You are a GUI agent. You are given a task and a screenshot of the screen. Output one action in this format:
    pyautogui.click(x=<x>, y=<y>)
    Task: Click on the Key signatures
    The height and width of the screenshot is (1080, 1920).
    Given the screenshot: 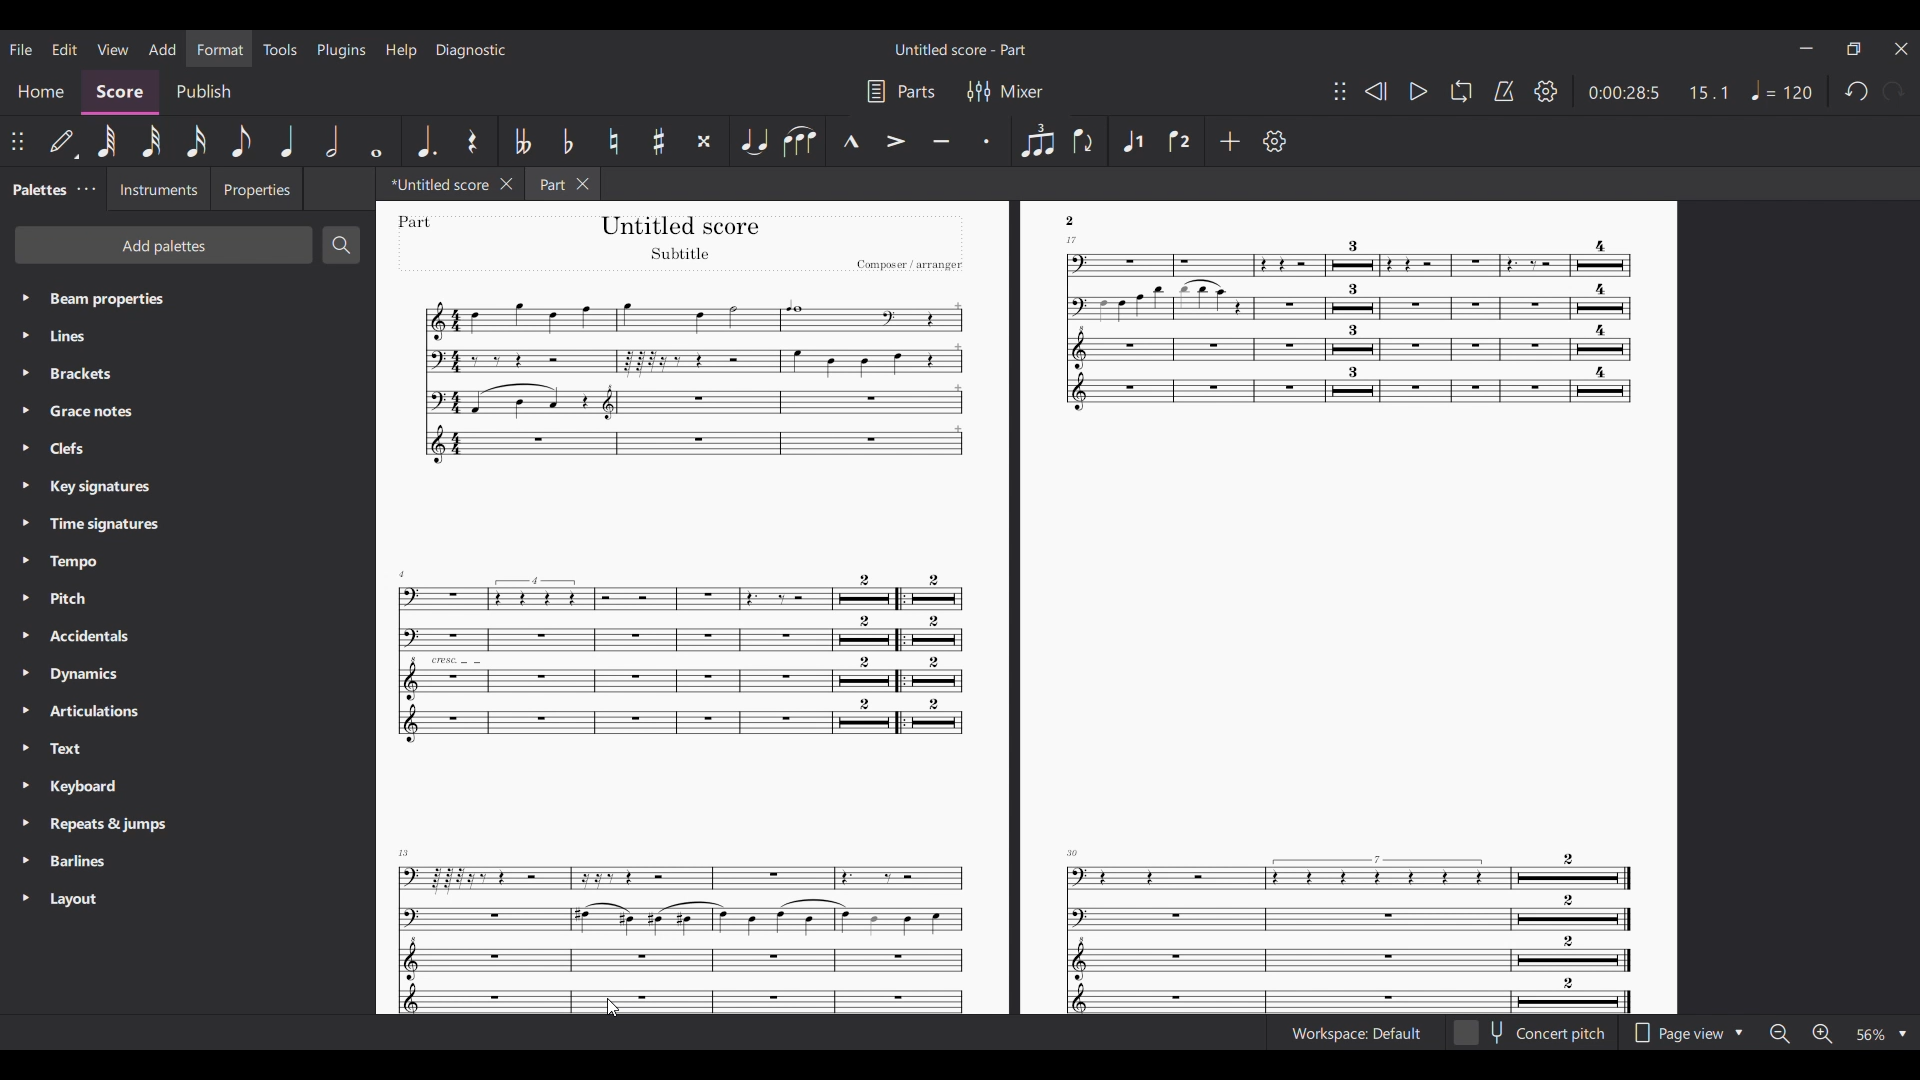 What is the action you would take?
    pyautogui.click(x=92, y=489)
    